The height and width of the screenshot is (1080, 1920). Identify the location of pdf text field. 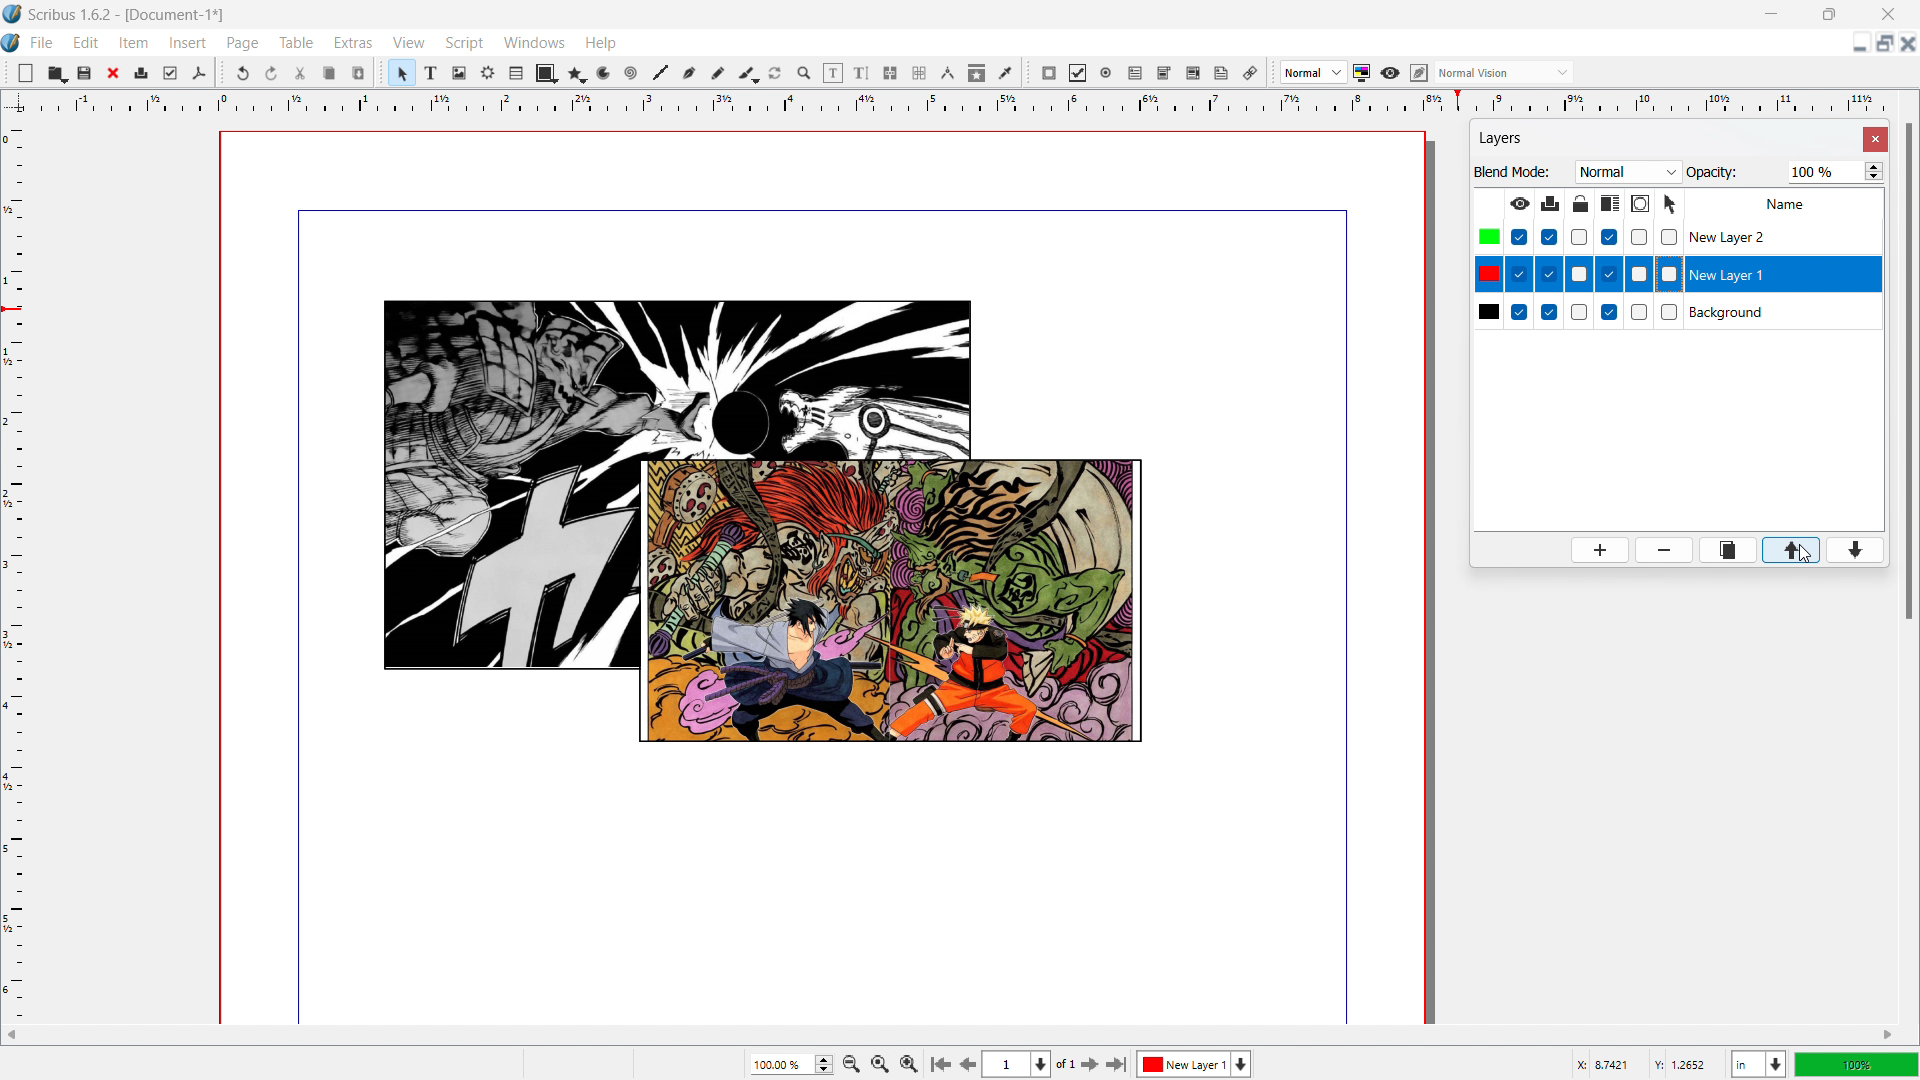
(1136, 73).